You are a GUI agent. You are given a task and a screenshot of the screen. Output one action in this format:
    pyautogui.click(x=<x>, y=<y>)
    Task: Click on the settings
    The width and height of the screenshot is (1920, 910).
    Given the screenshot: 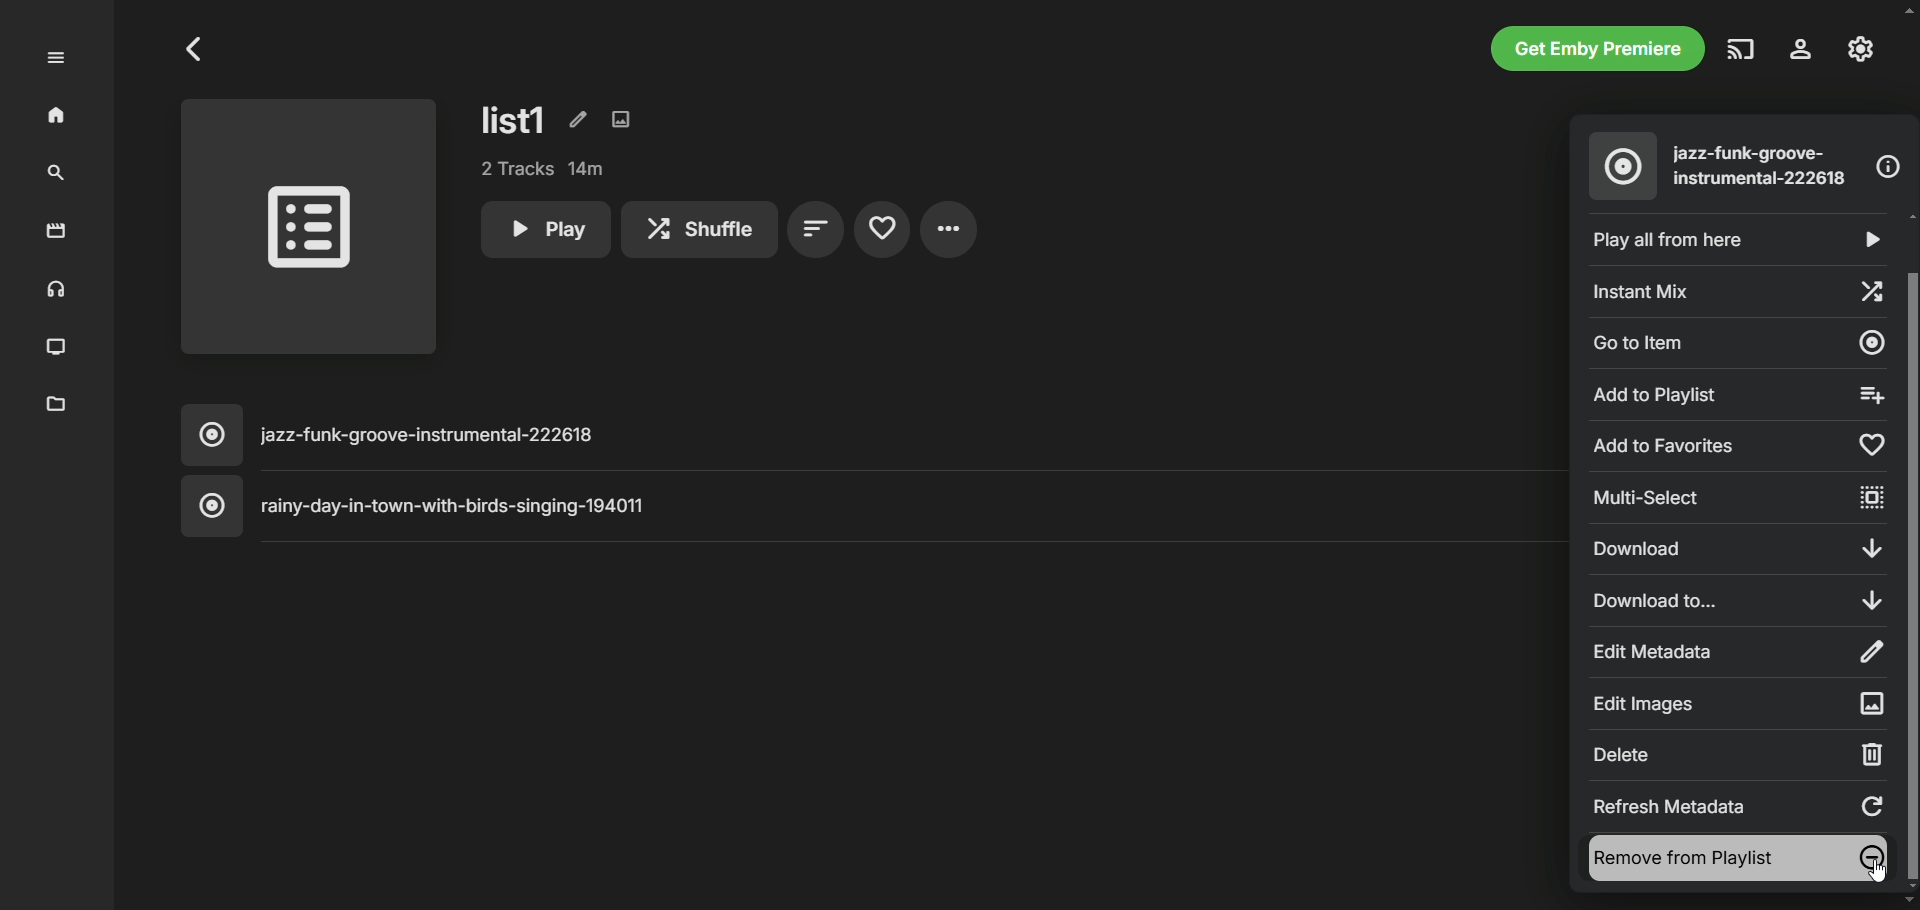 What is the action you would take?
    pyautogui.click(x=949, y=229)
    